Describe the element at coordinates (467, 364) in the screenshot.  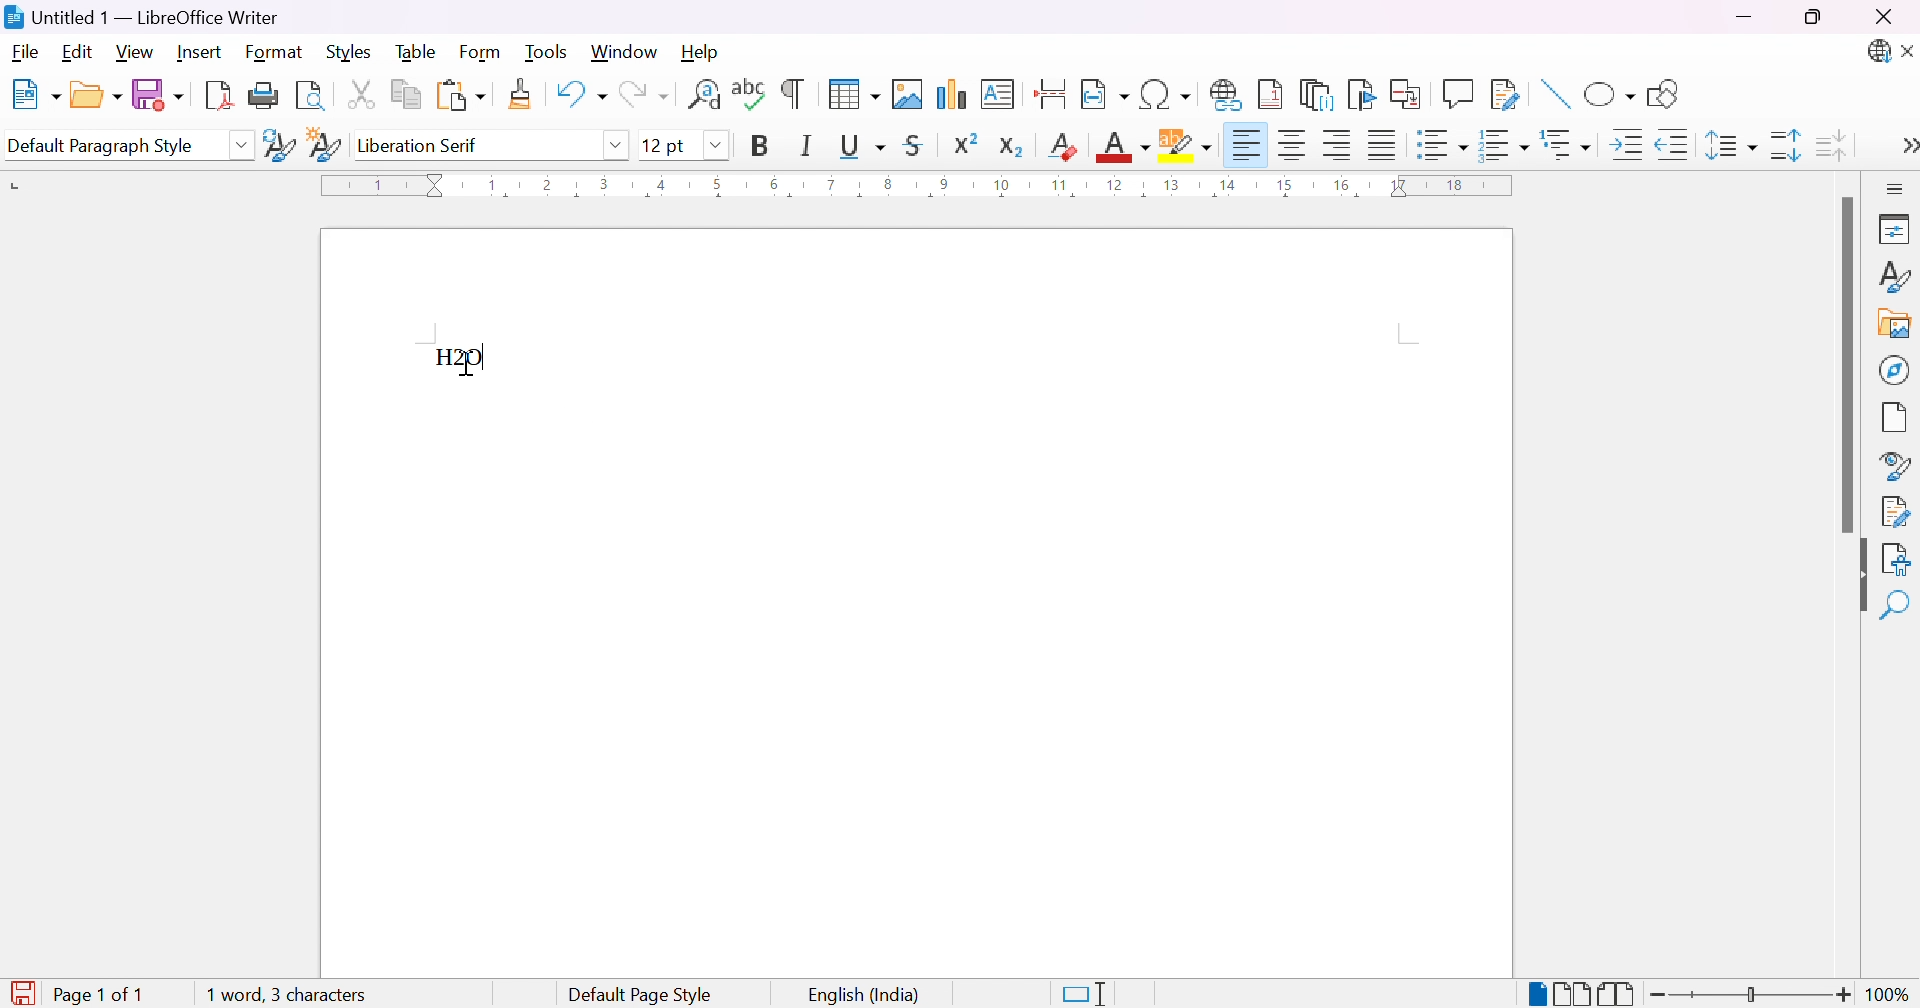
I see `cursor` at that location.